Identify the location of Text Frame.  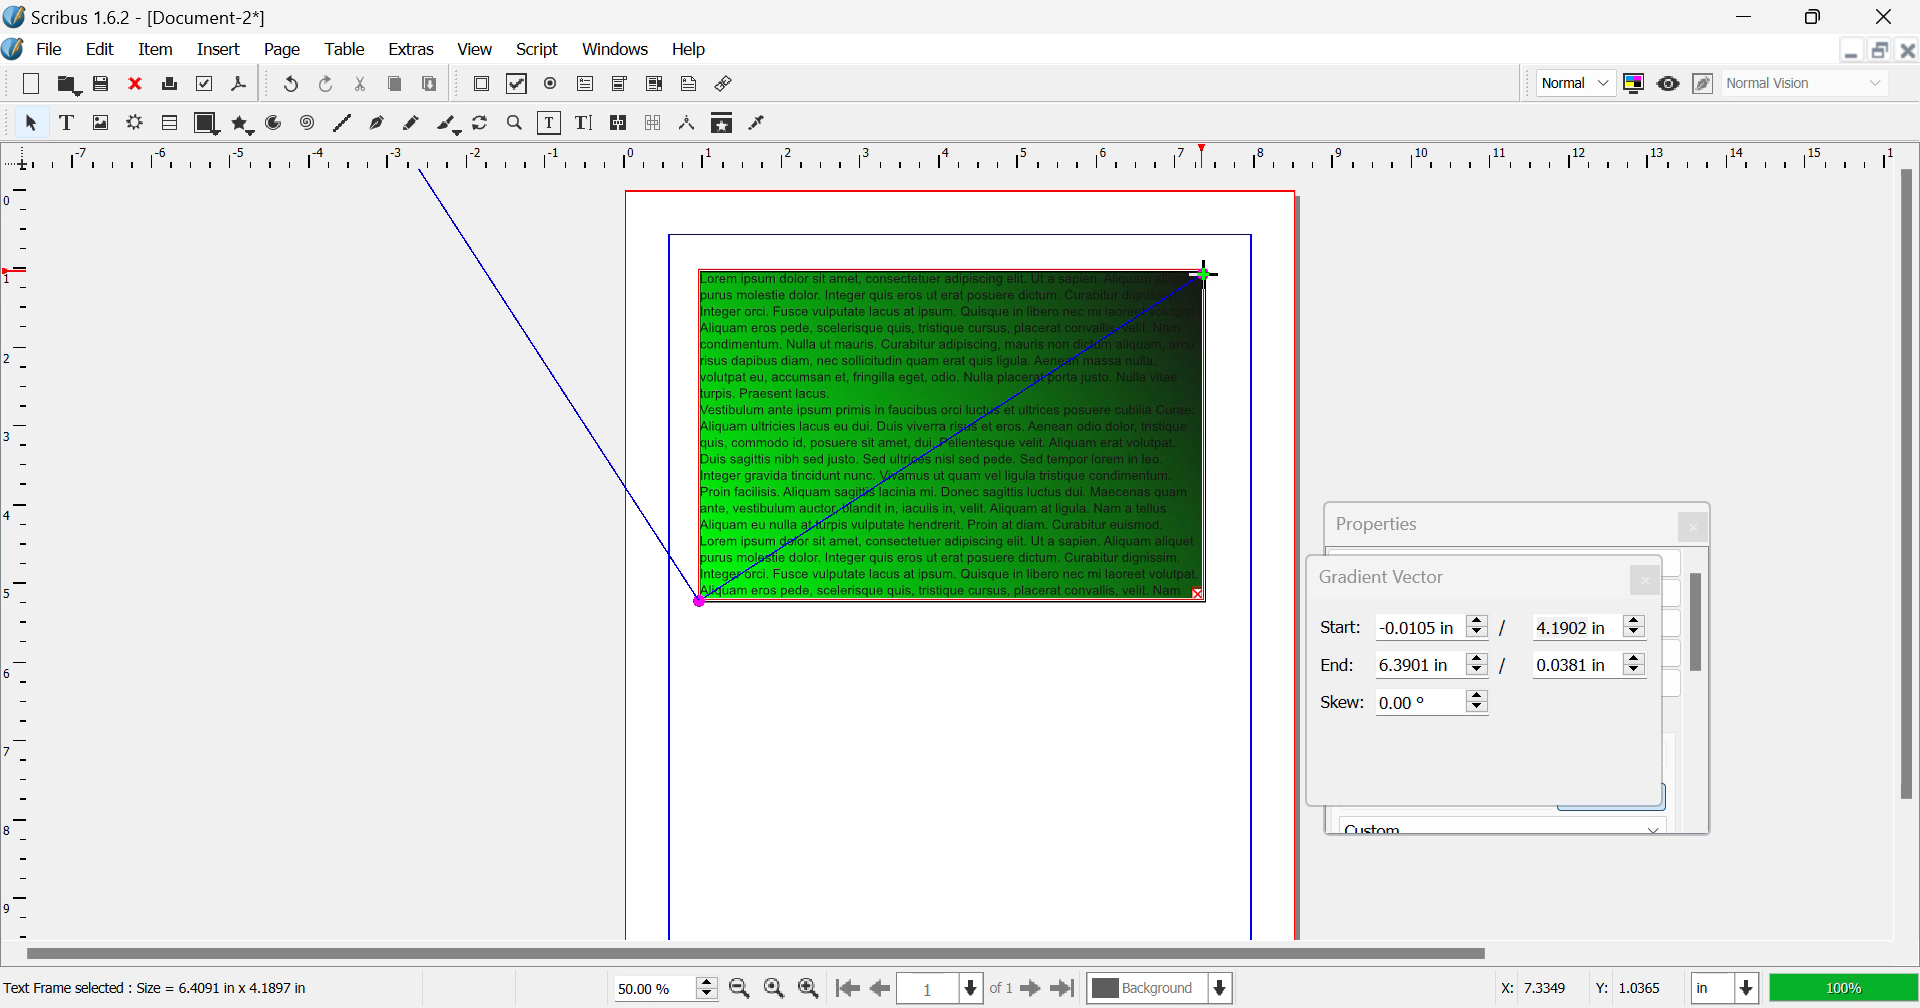
(67, 122).